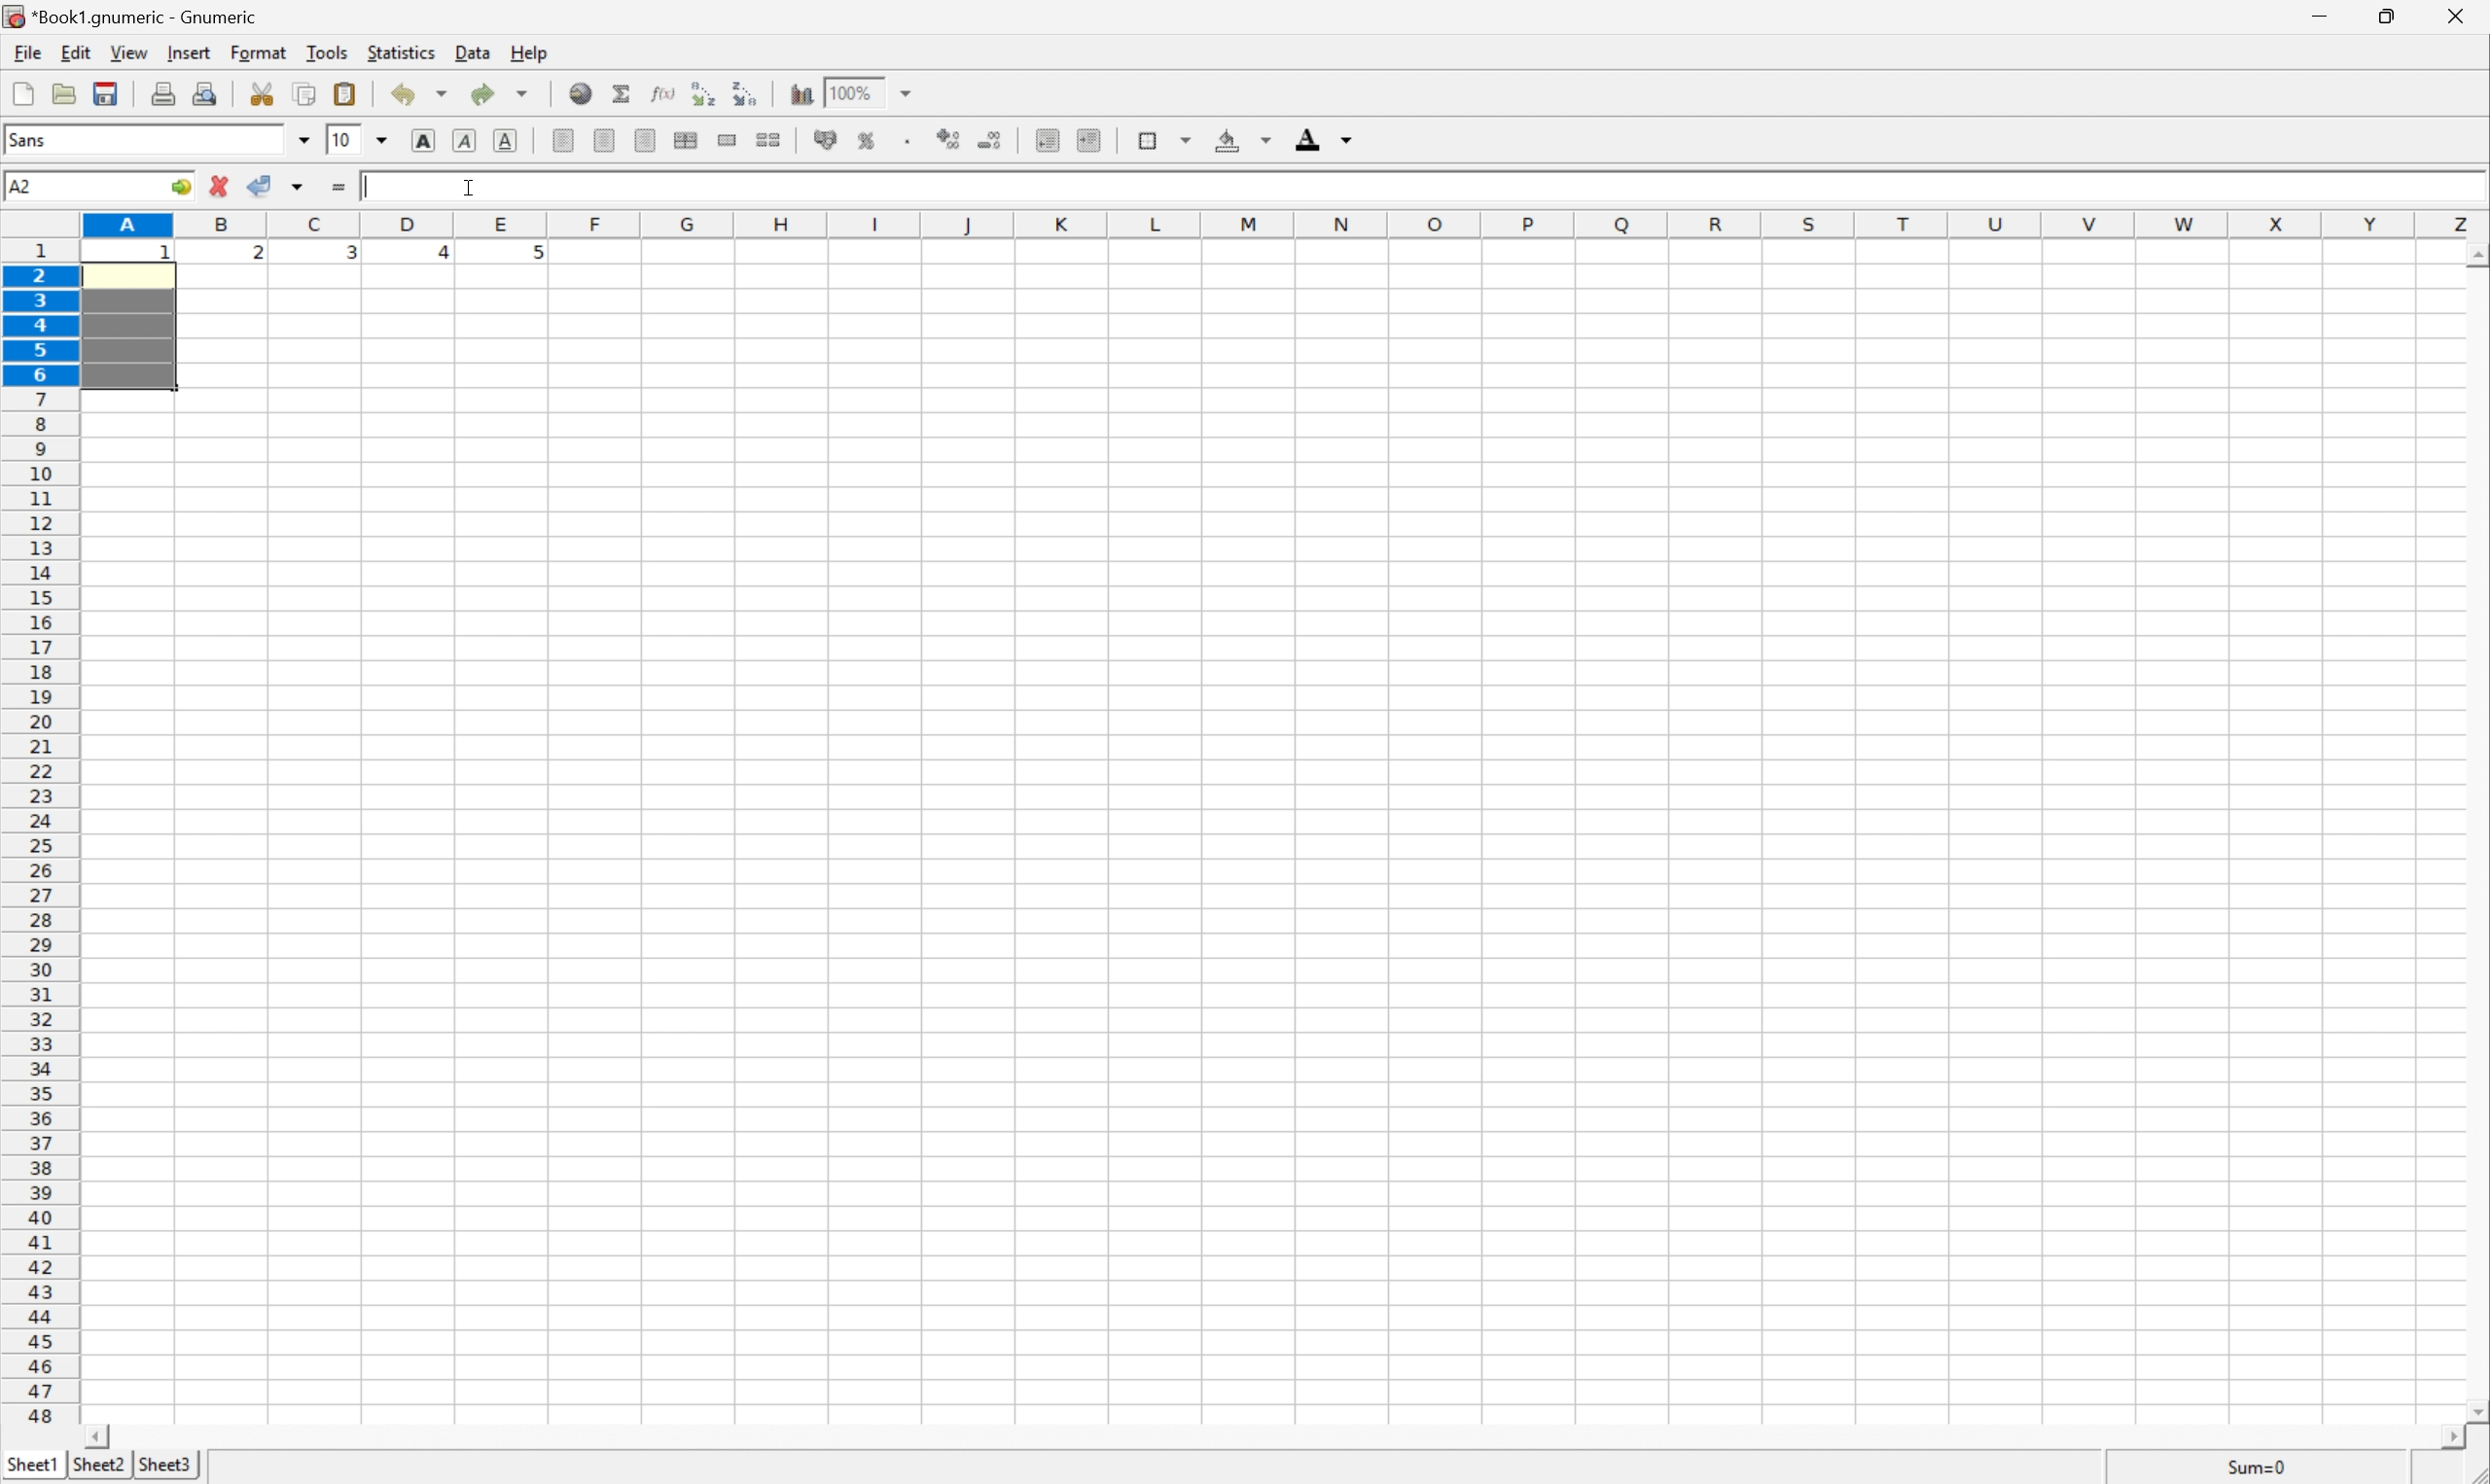  What do you see at coordinates (428, 139) in the screenshot?
I see `bold` at bounding box center [428, 139].